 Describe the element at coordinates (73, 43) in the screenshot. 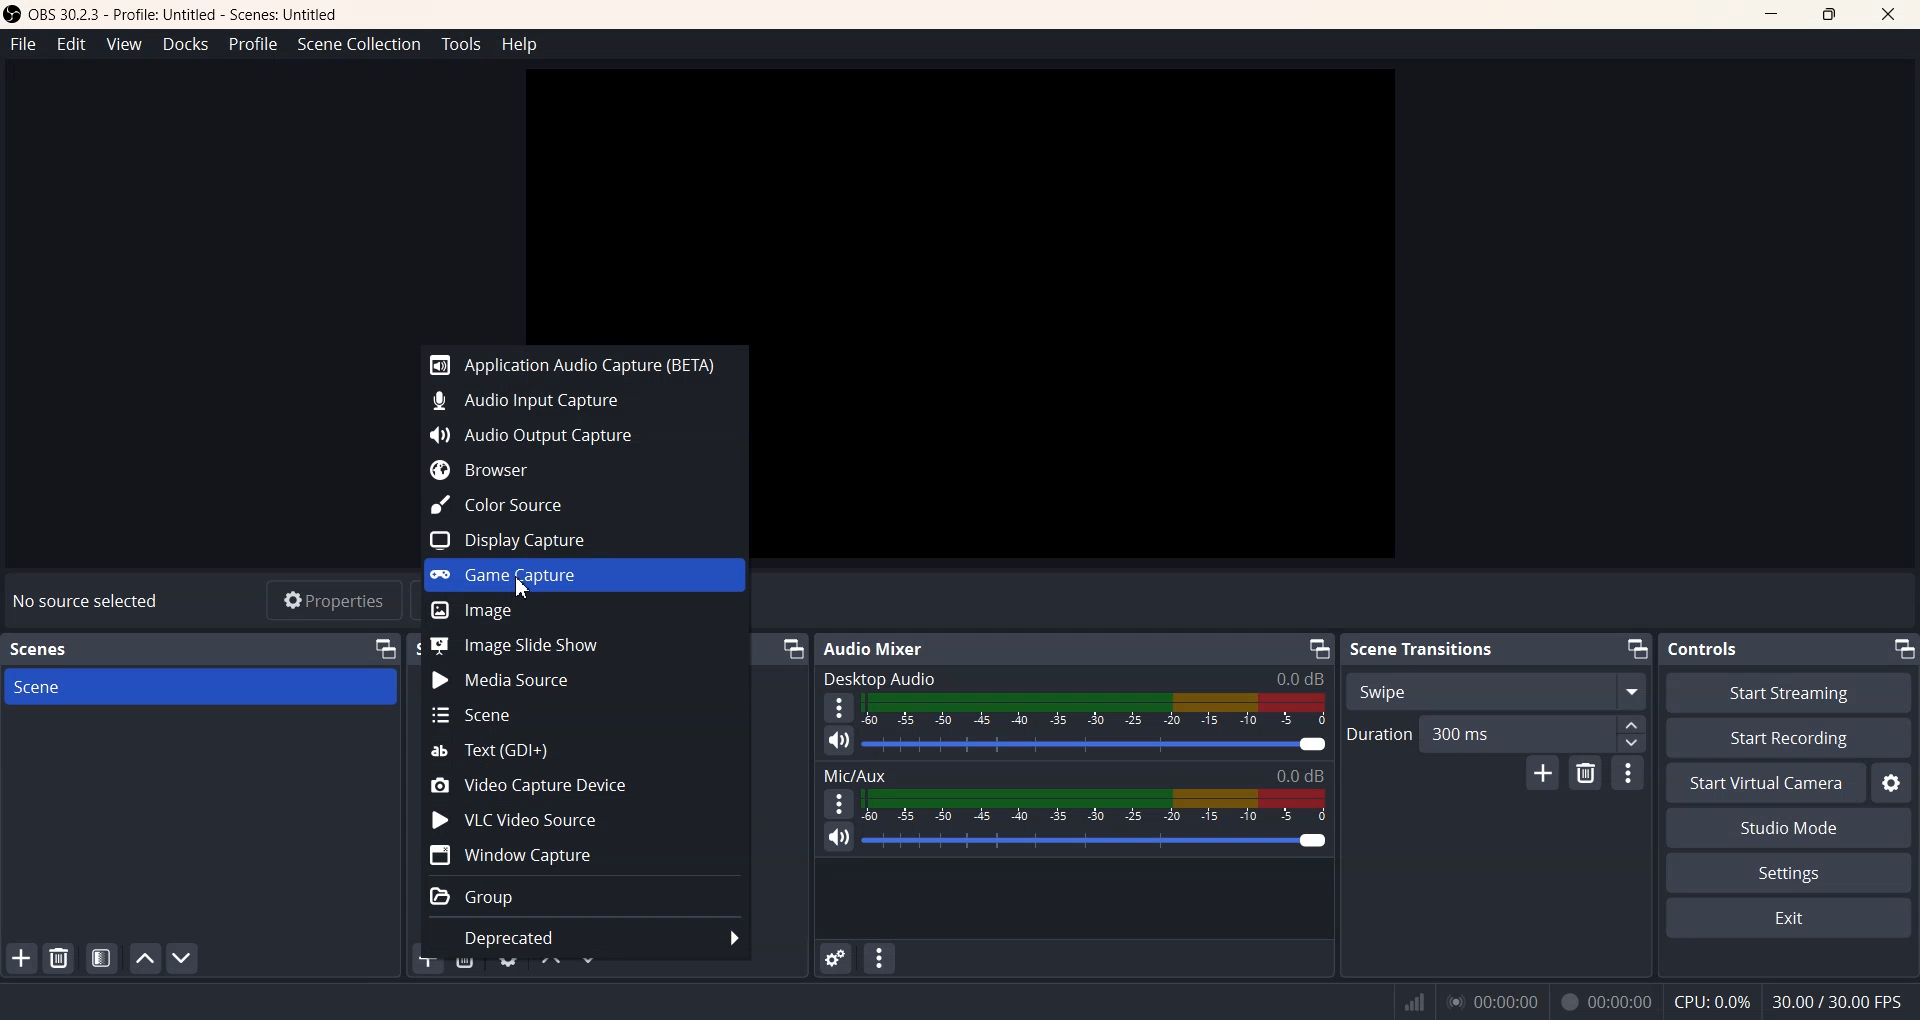

I see `Edit` at that location.